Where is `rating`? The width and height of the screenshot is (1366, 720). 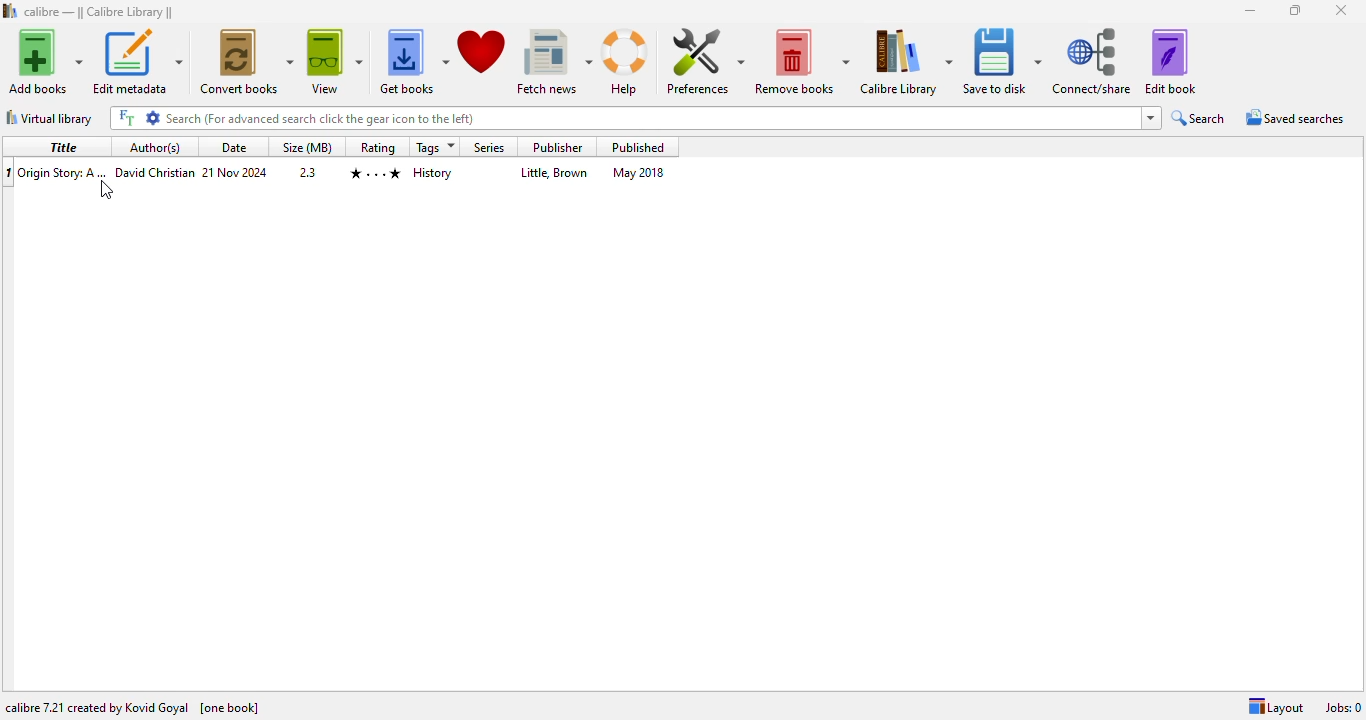
rating is located at coordinates (377, 148).